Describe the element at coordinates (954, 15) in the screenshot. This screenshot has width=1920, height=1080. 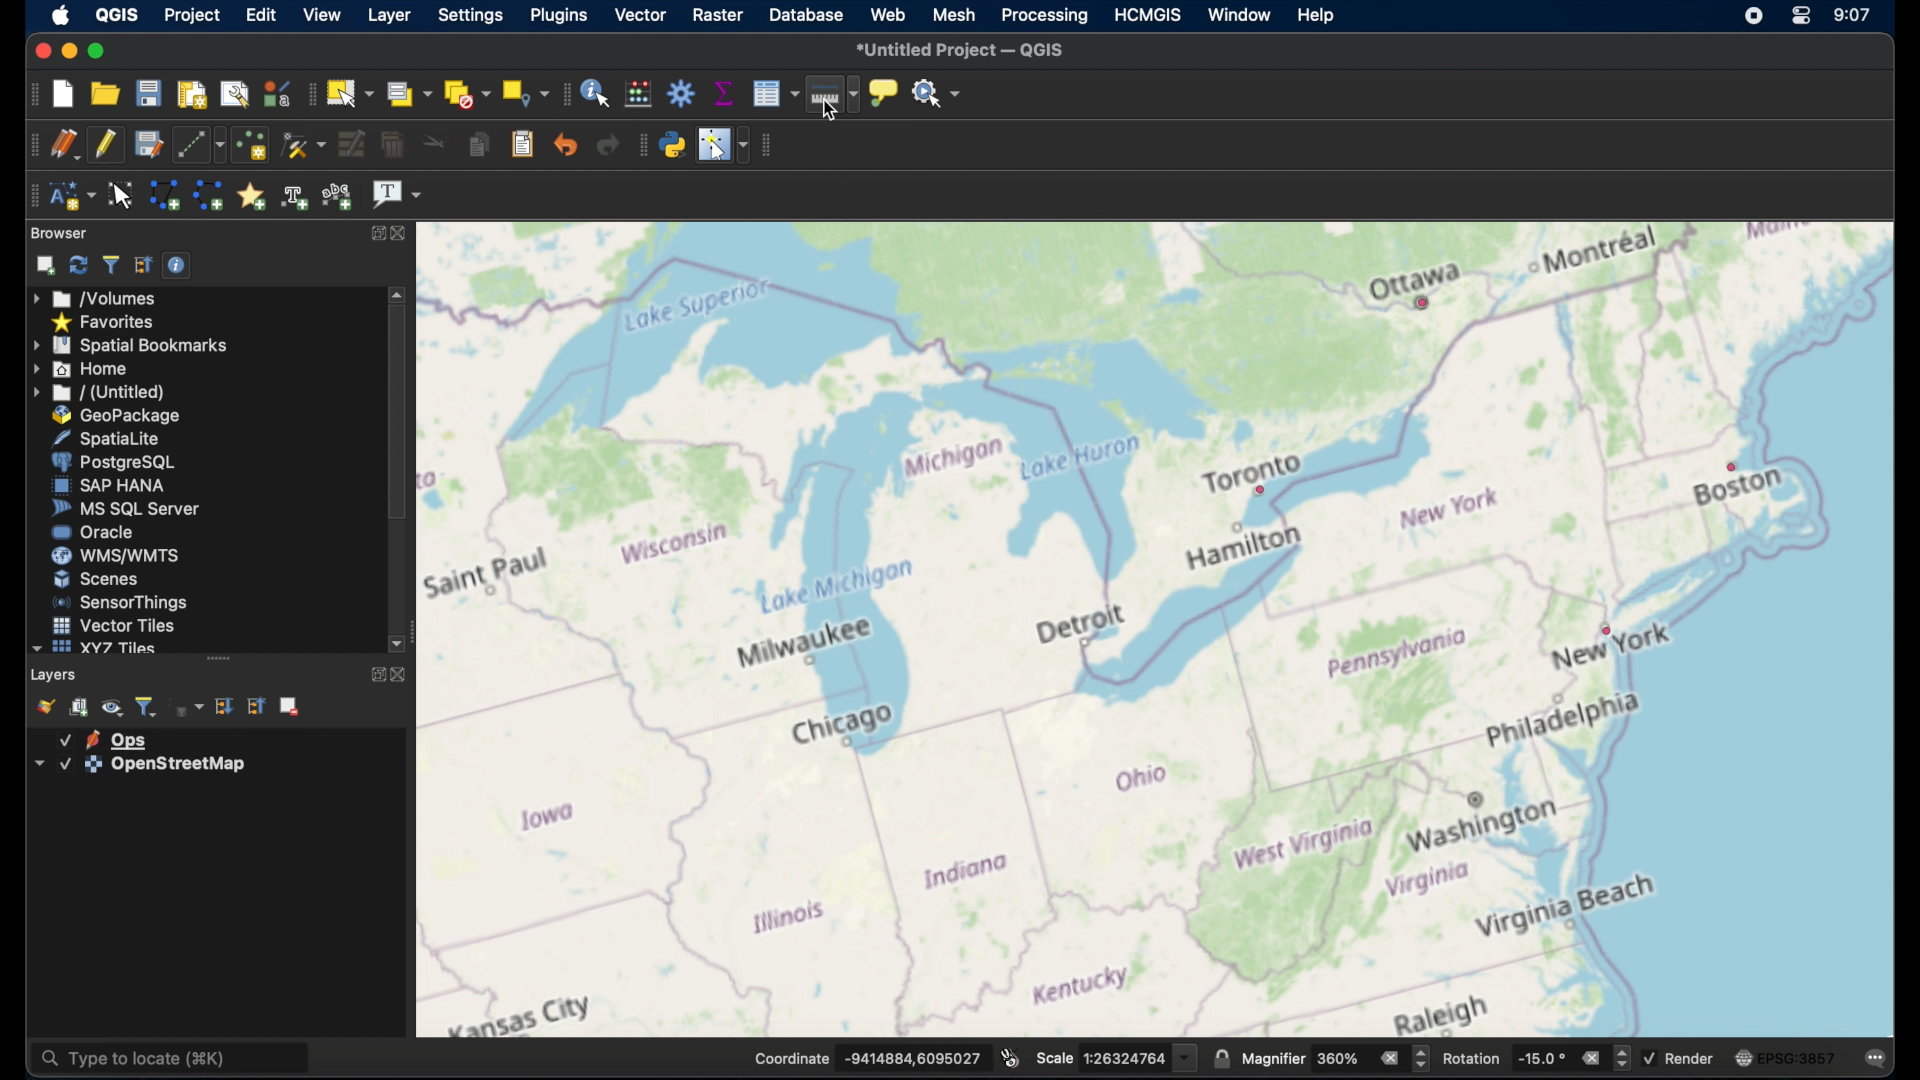
I see `mesh` at that location.